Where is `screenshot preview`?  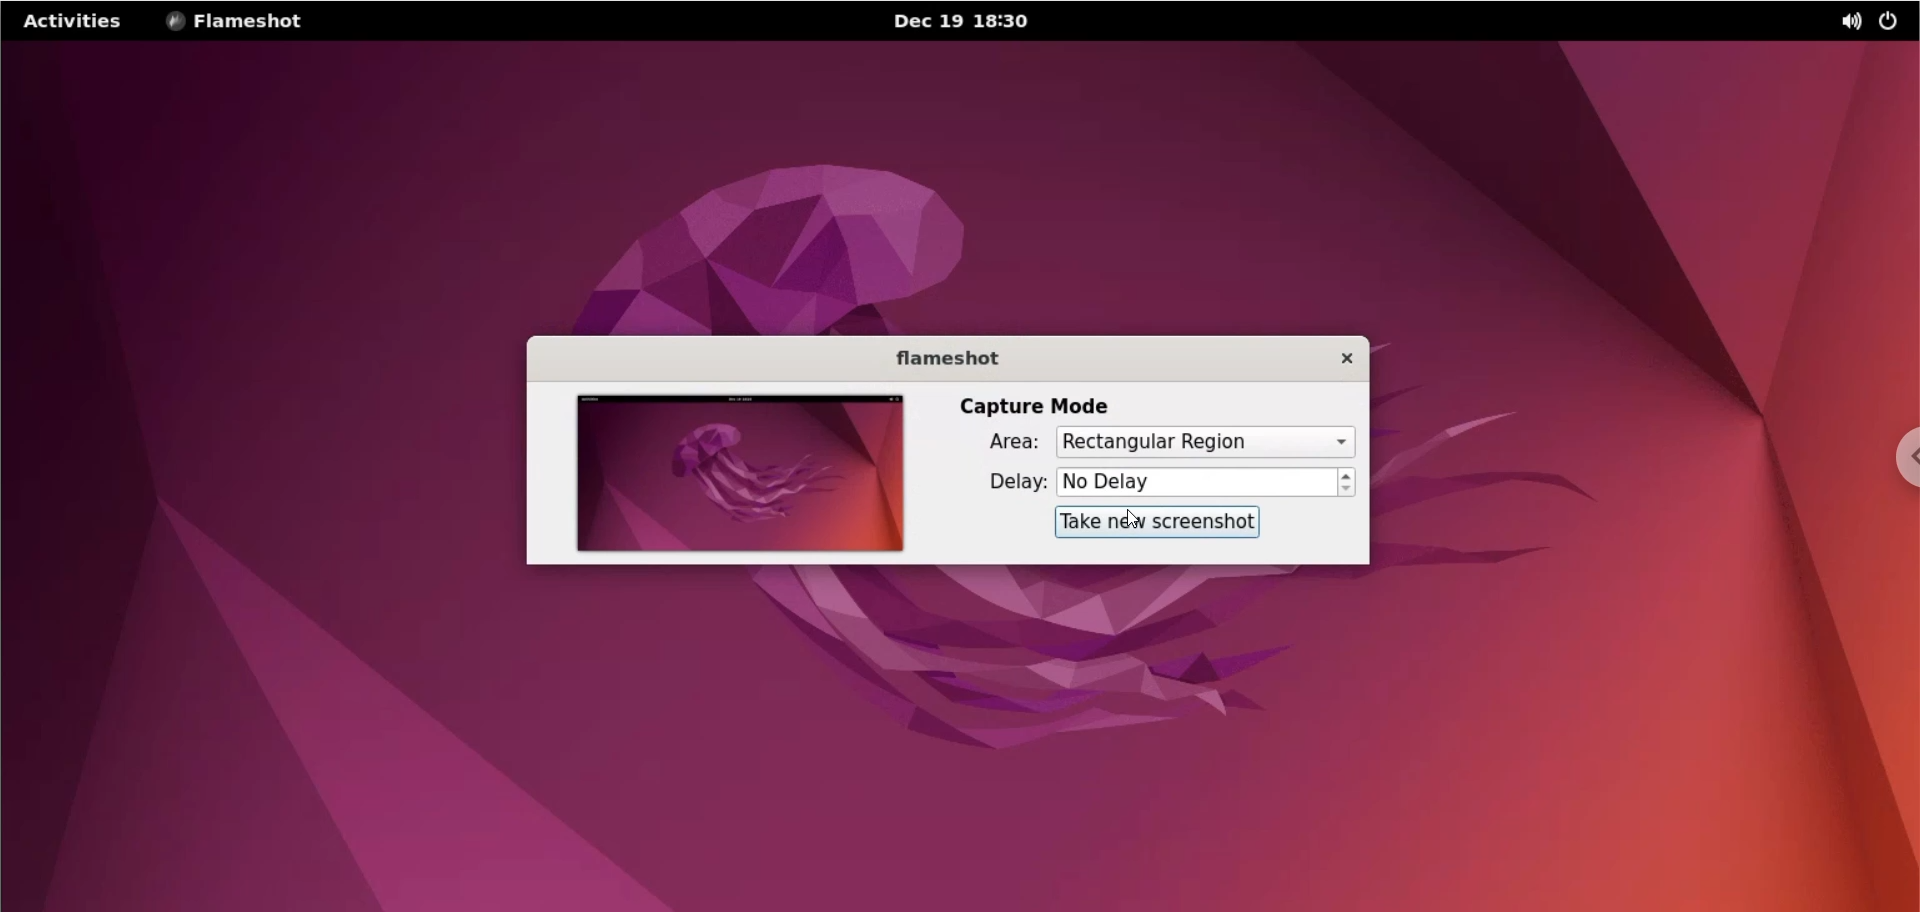 screenshot preview is located at coordinates (733, 473).